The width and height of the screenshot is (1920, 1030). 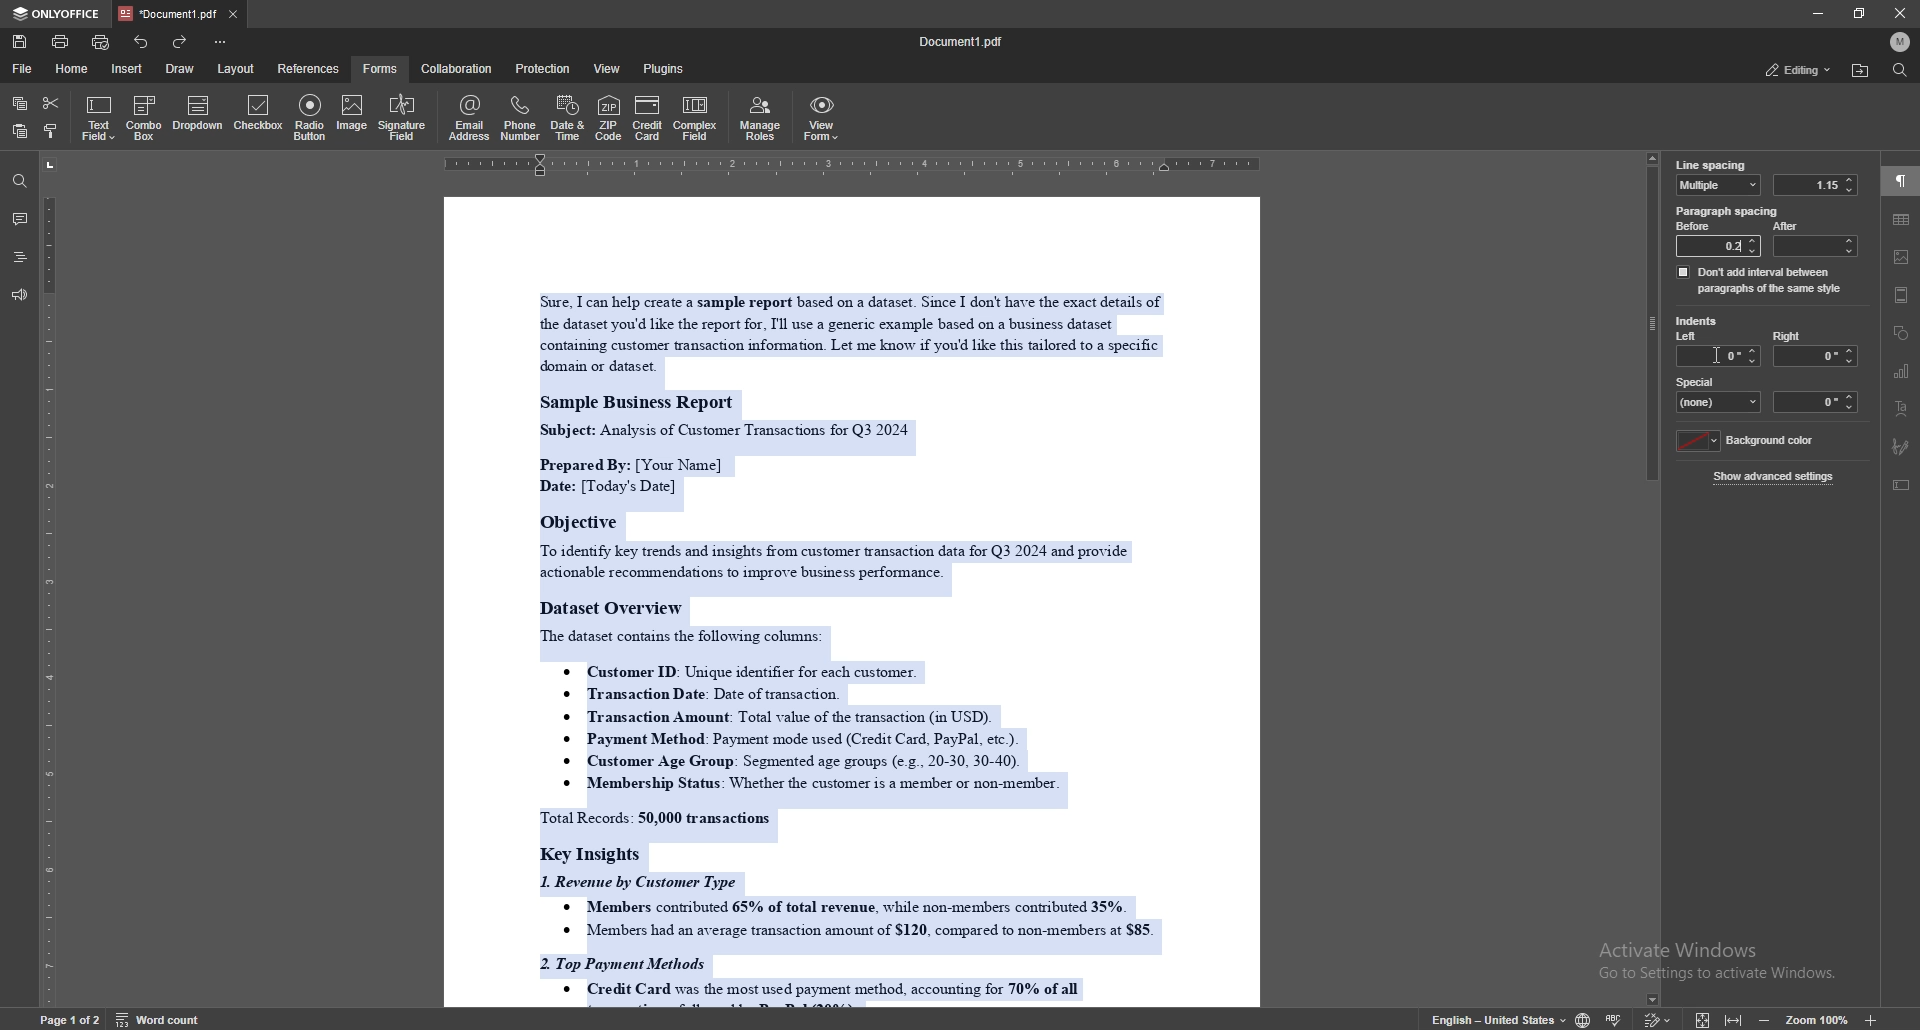 What do you see at coordinates (608, 117) in the screenshot?
I see `zip code` at bounding box center [608, 117].